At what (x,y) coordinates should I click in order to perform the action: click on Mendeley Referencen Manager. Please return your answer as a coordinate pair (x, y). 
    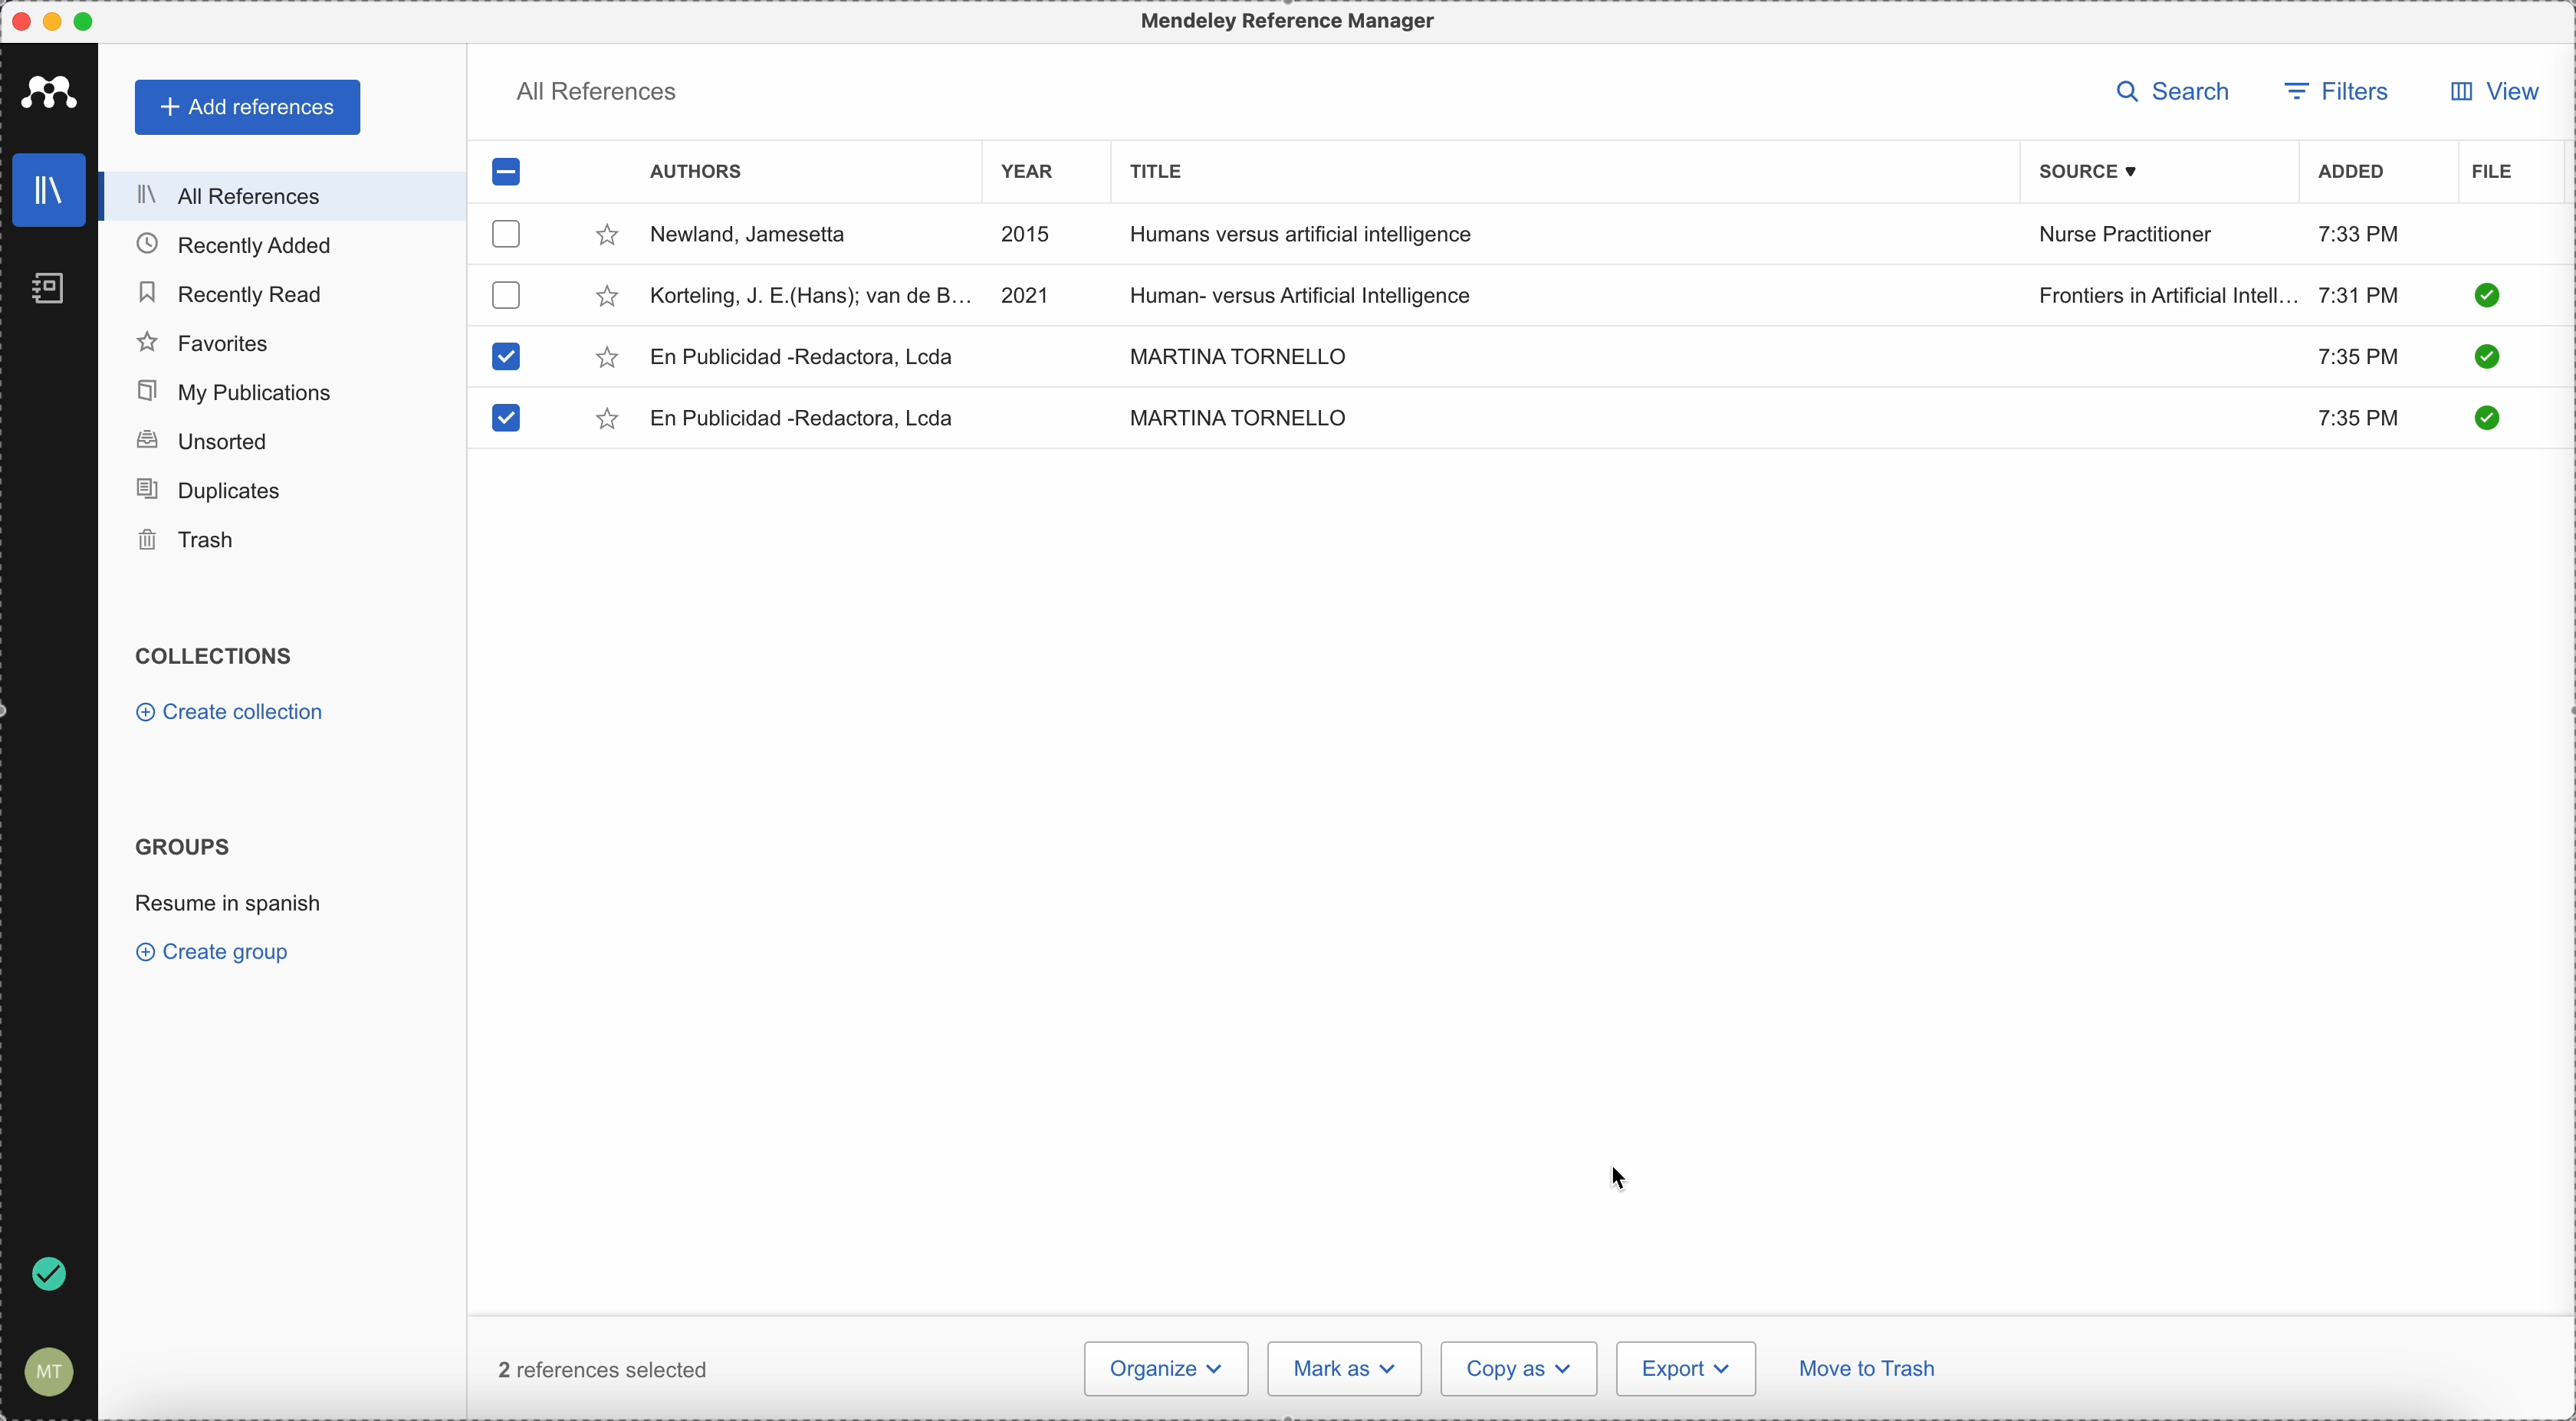
    Looking at the image, I should click on (1293, 22).